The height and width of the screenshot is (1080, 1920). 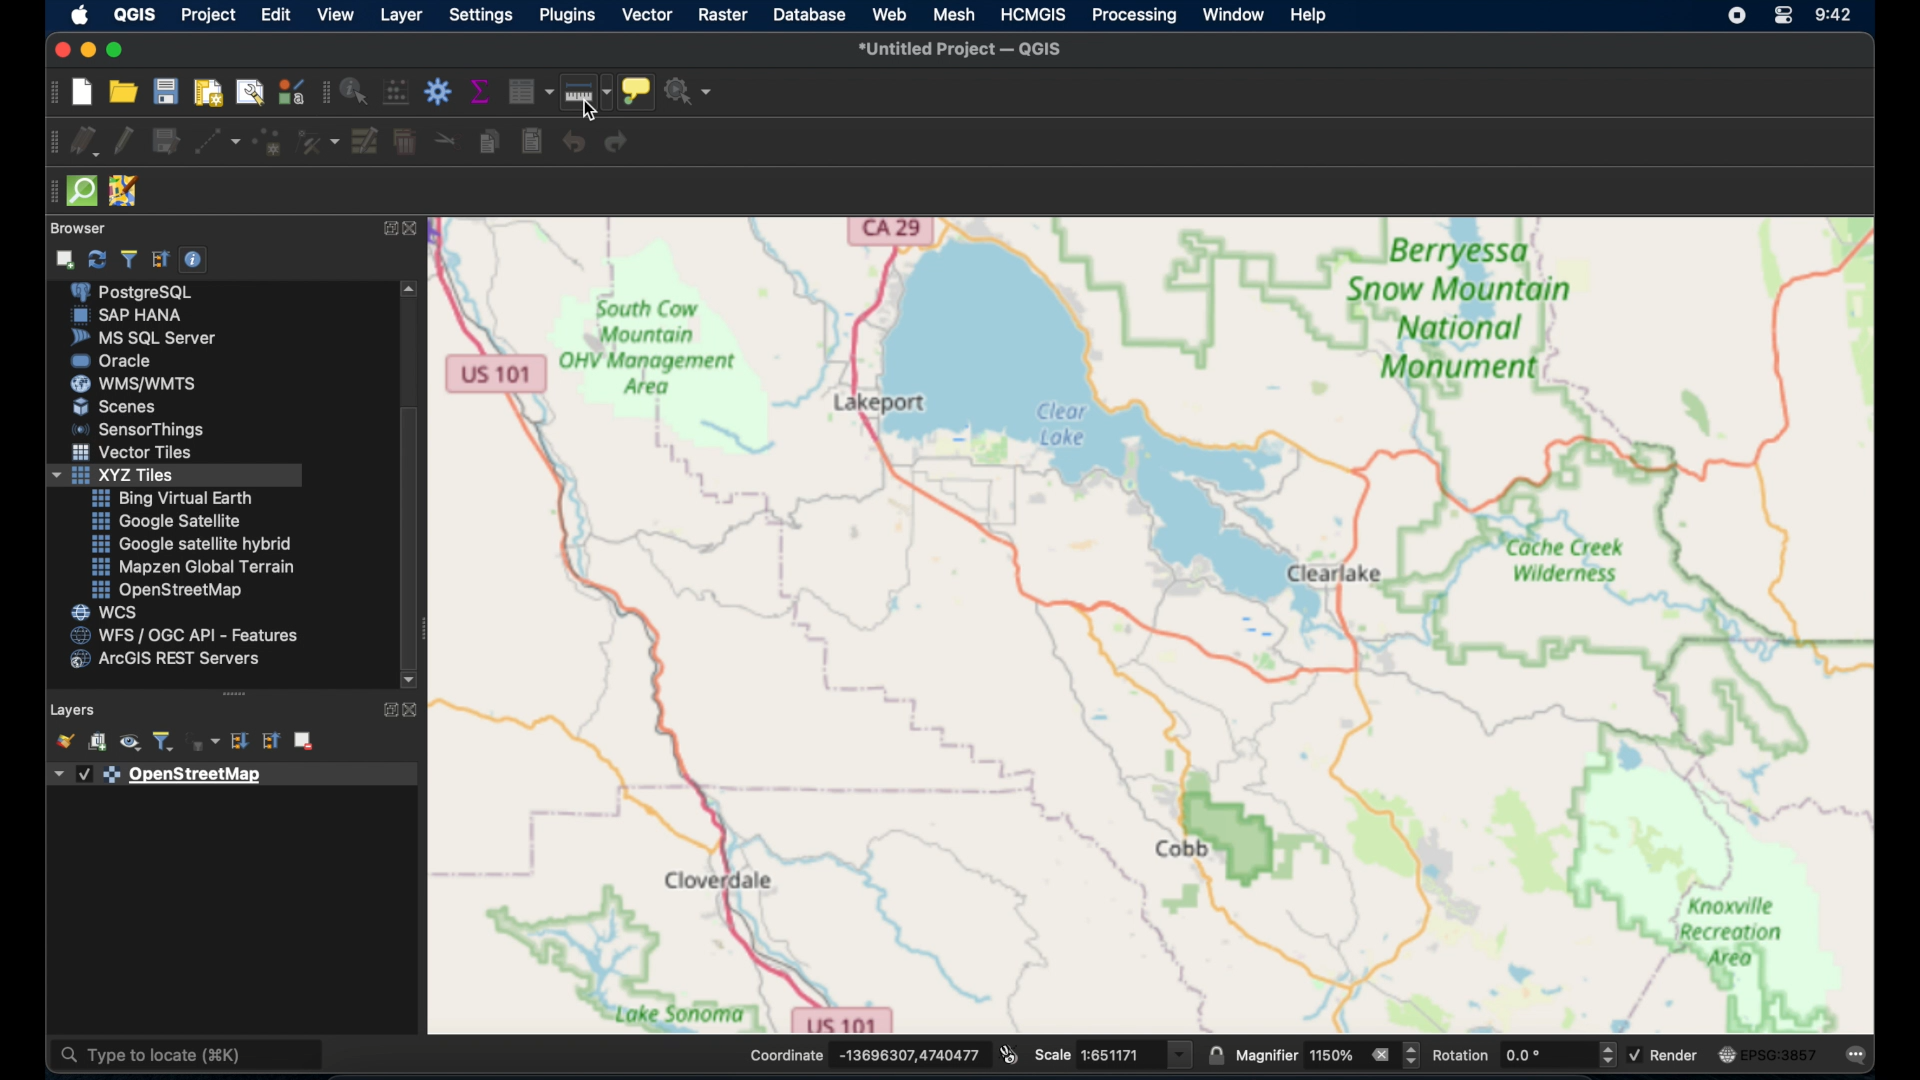 I want to click on scroll up arrow, so click(x=412, y=288).